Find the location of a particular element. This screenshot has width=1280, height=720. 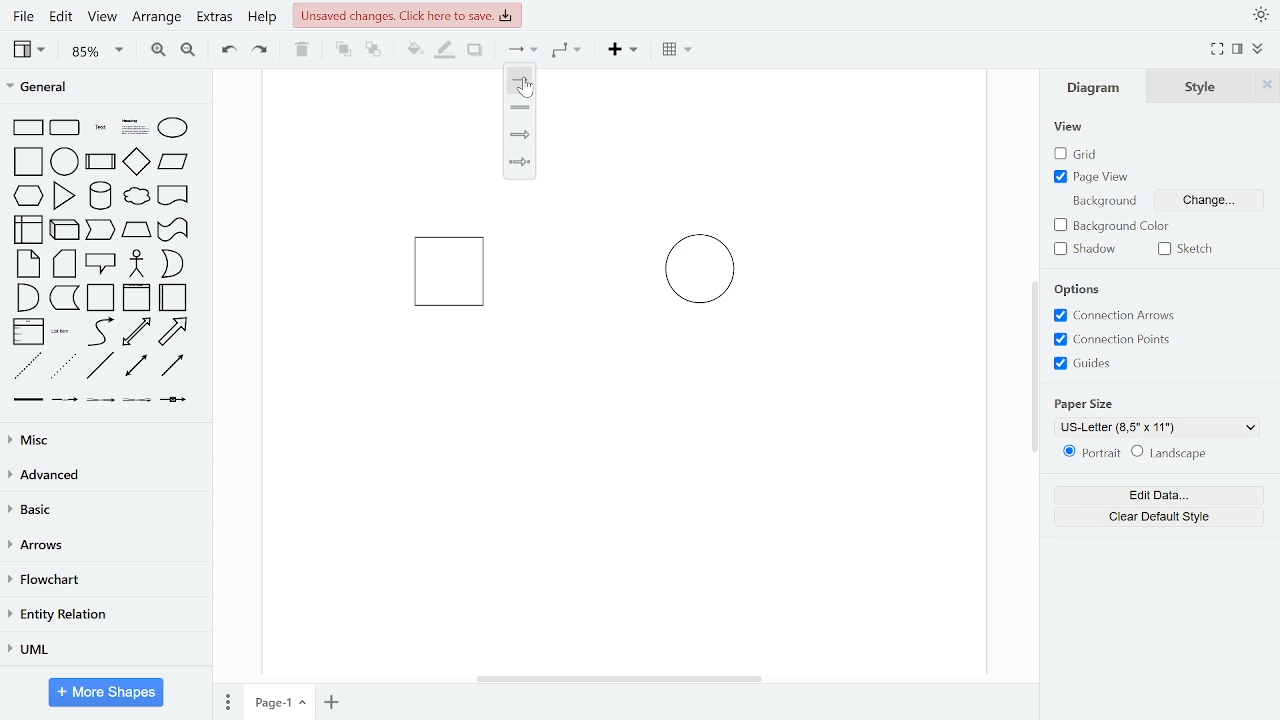

unsaved changes. Click here to save is located at coordinates (408, 14).